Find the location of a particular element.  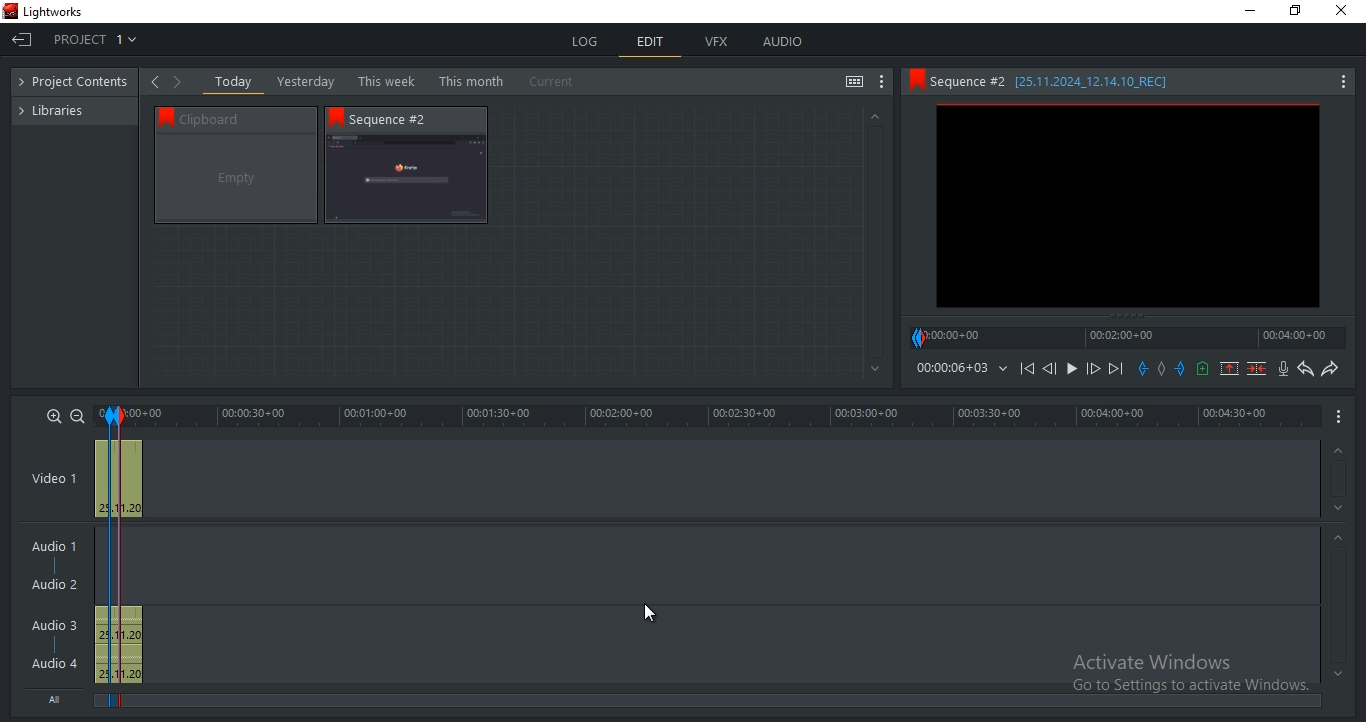

minimize is located at coordinates (1251, 11).